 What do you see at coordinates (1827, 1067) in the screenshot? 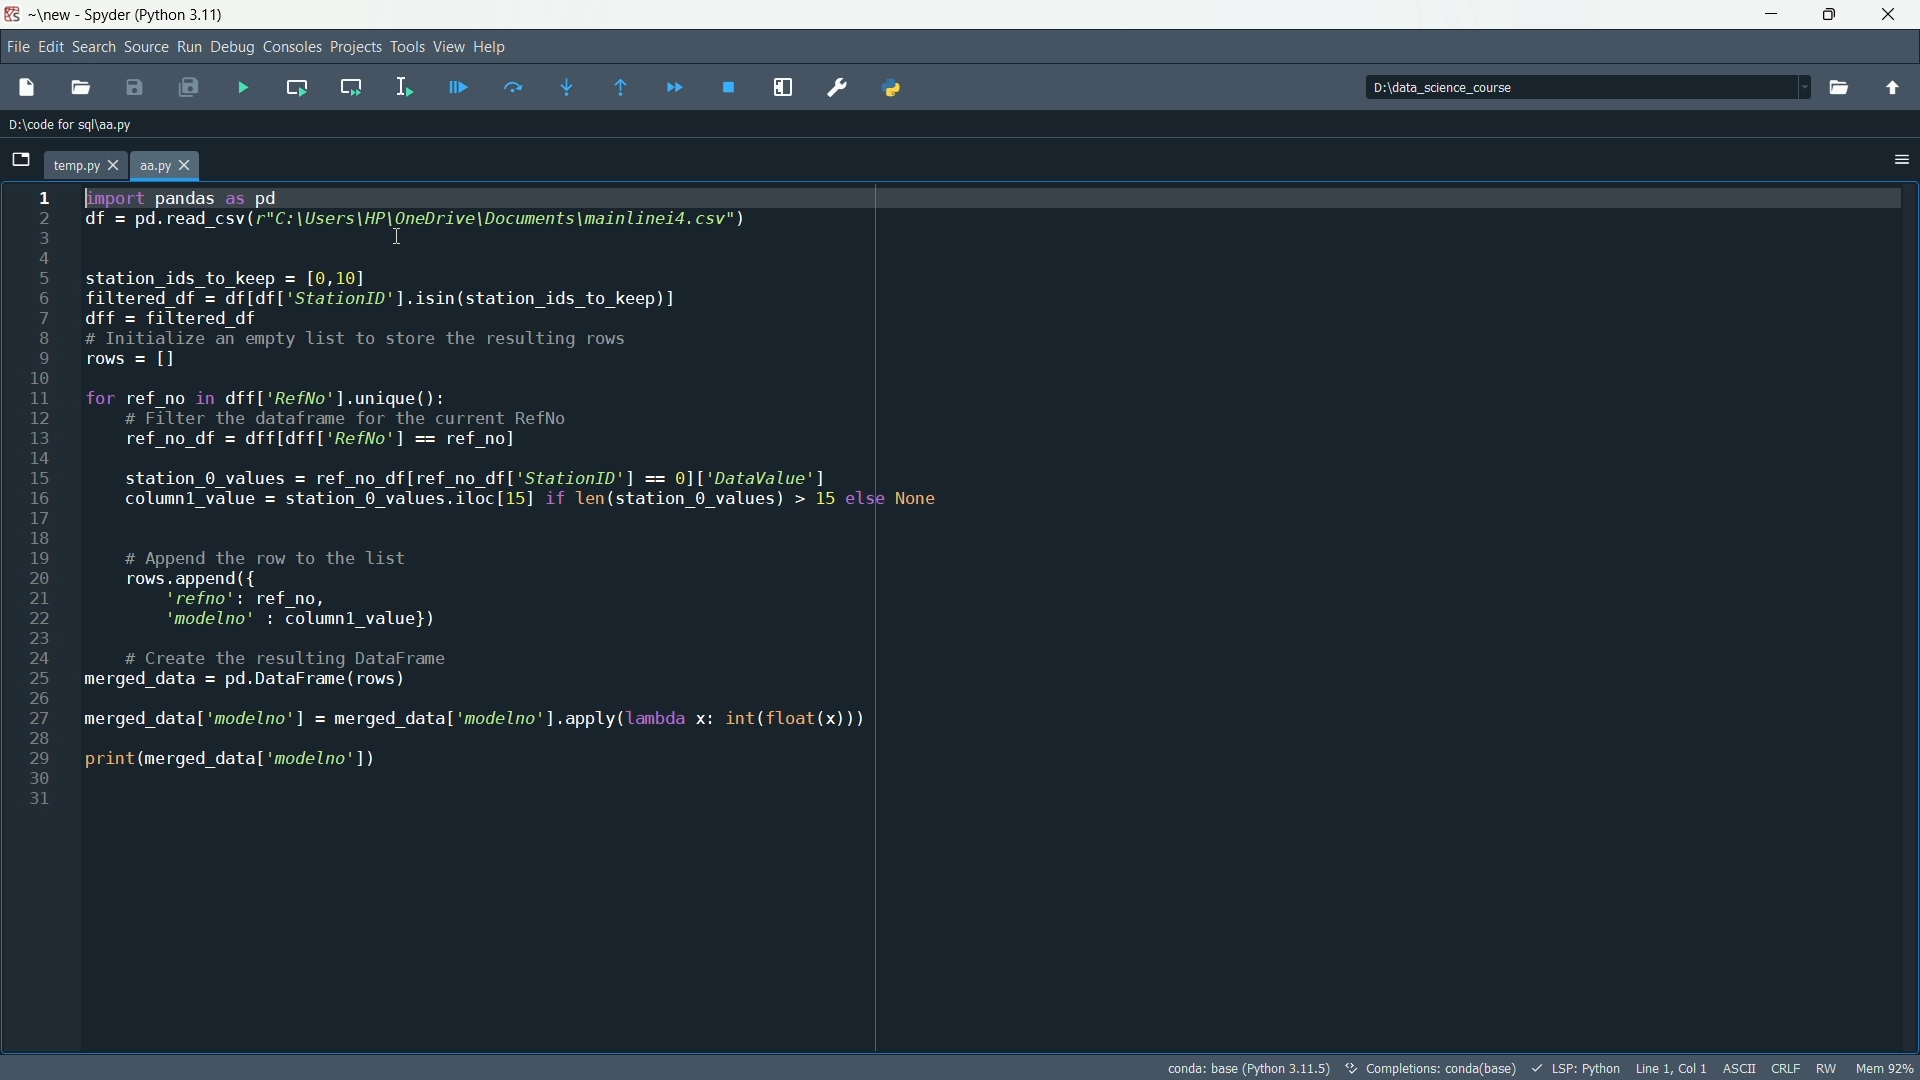
I see `rw` at bounding box center [1827, 1067].